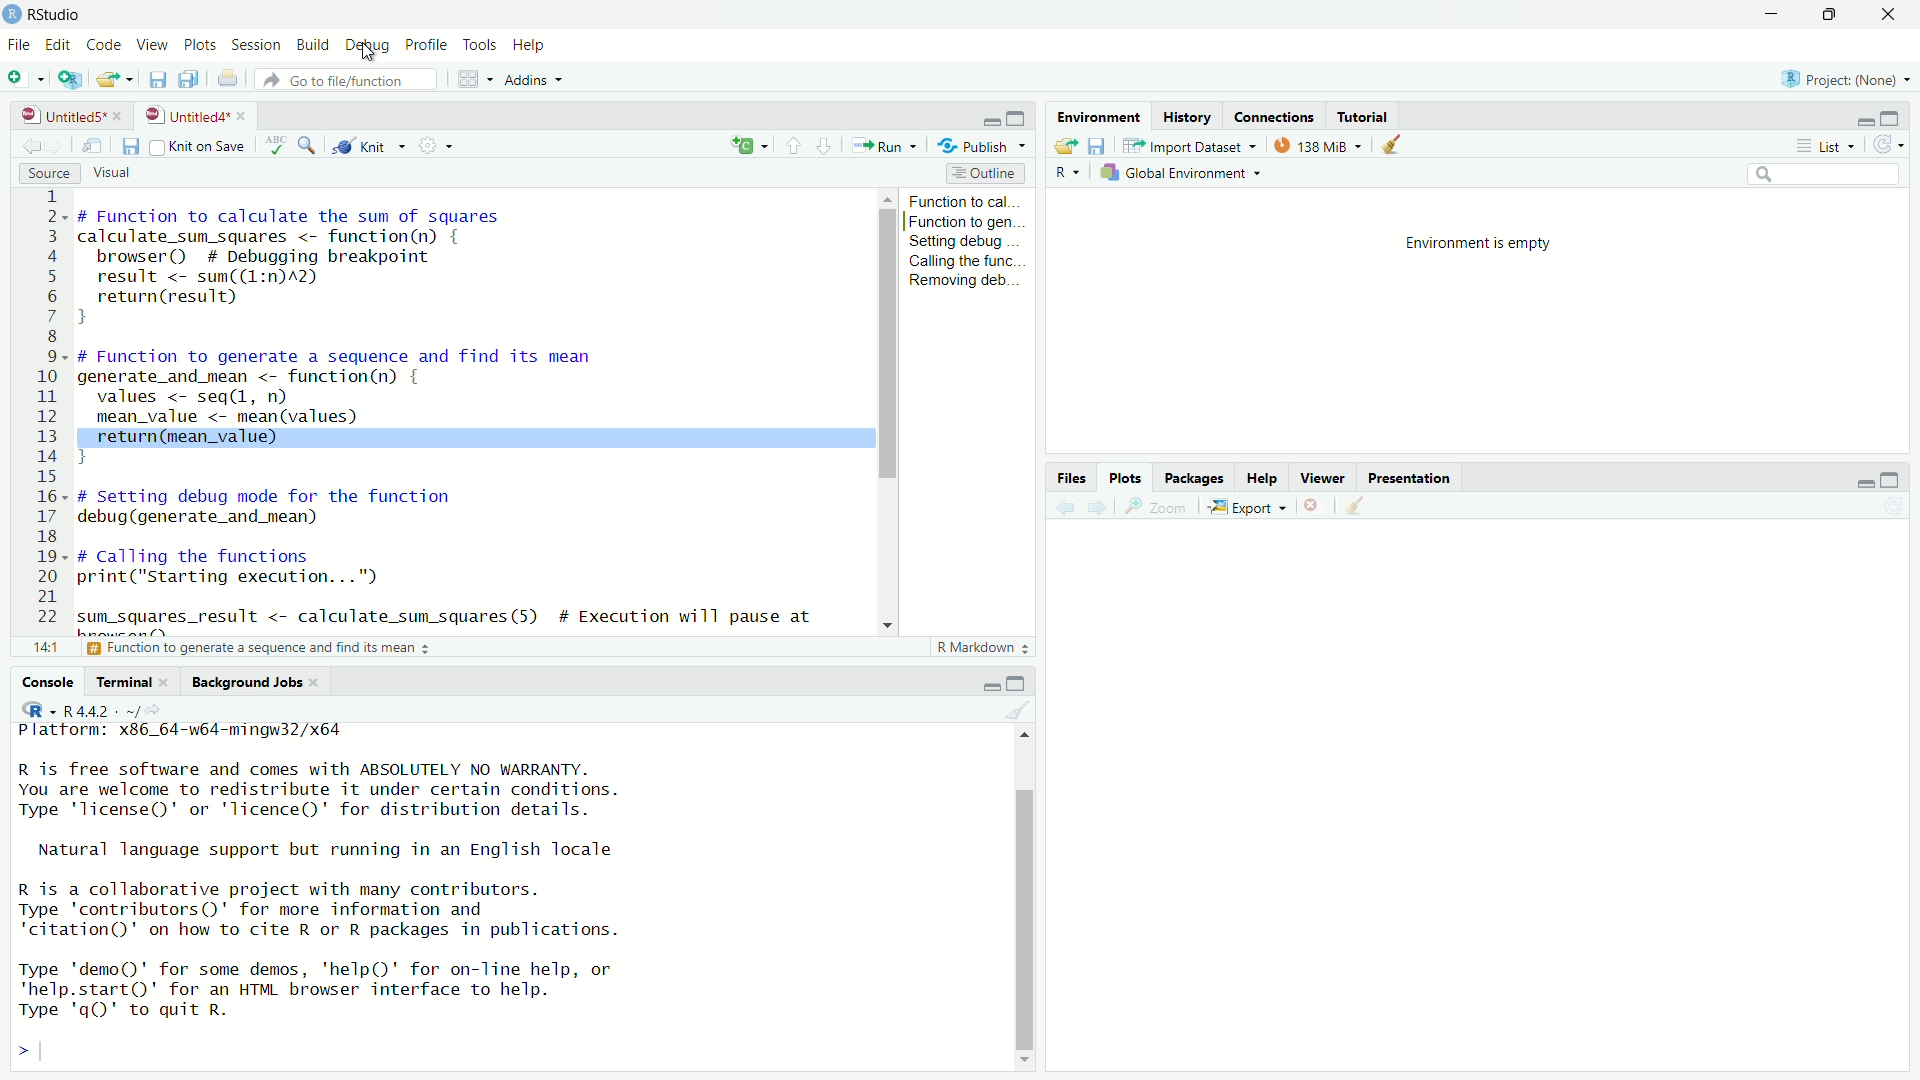 The image size is (1920, 1080). I want to click on minimize, so click(983, 681).